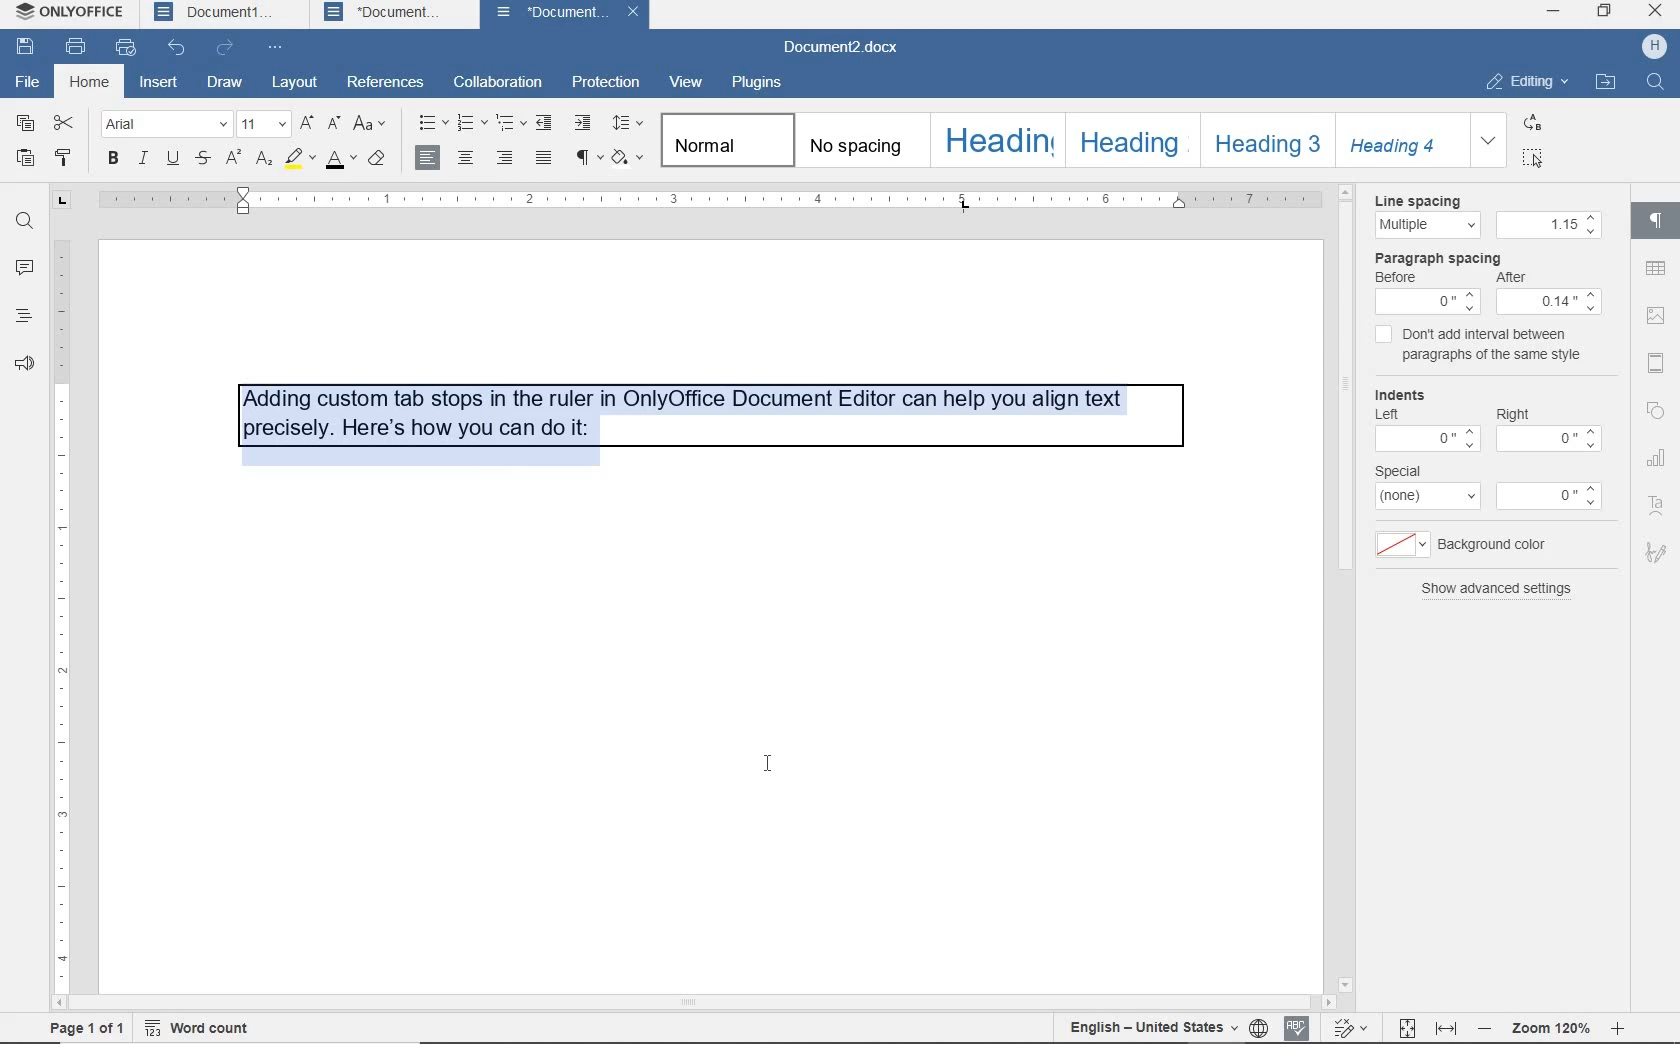  Describe the element at coordinates (66, 14) in the screenshot. I see `onlyoffice tab` at that location.